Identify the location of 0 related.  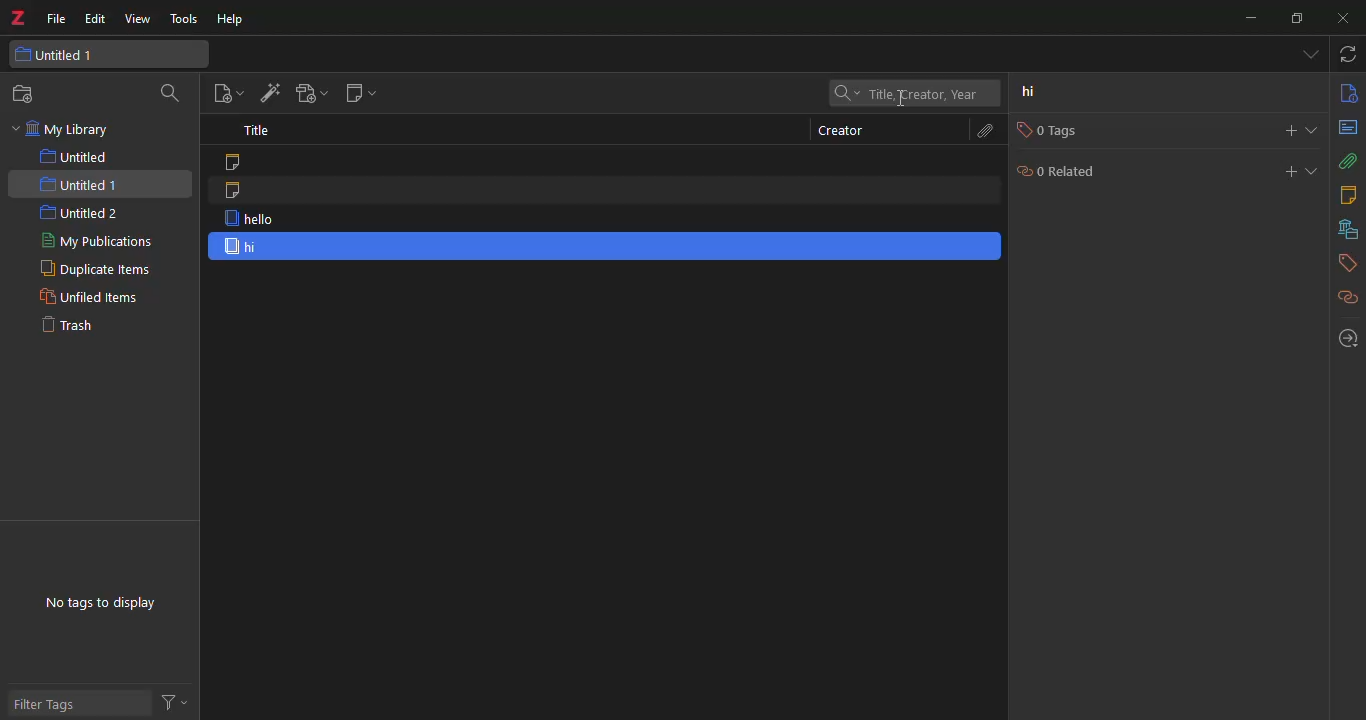
(1063, 172).